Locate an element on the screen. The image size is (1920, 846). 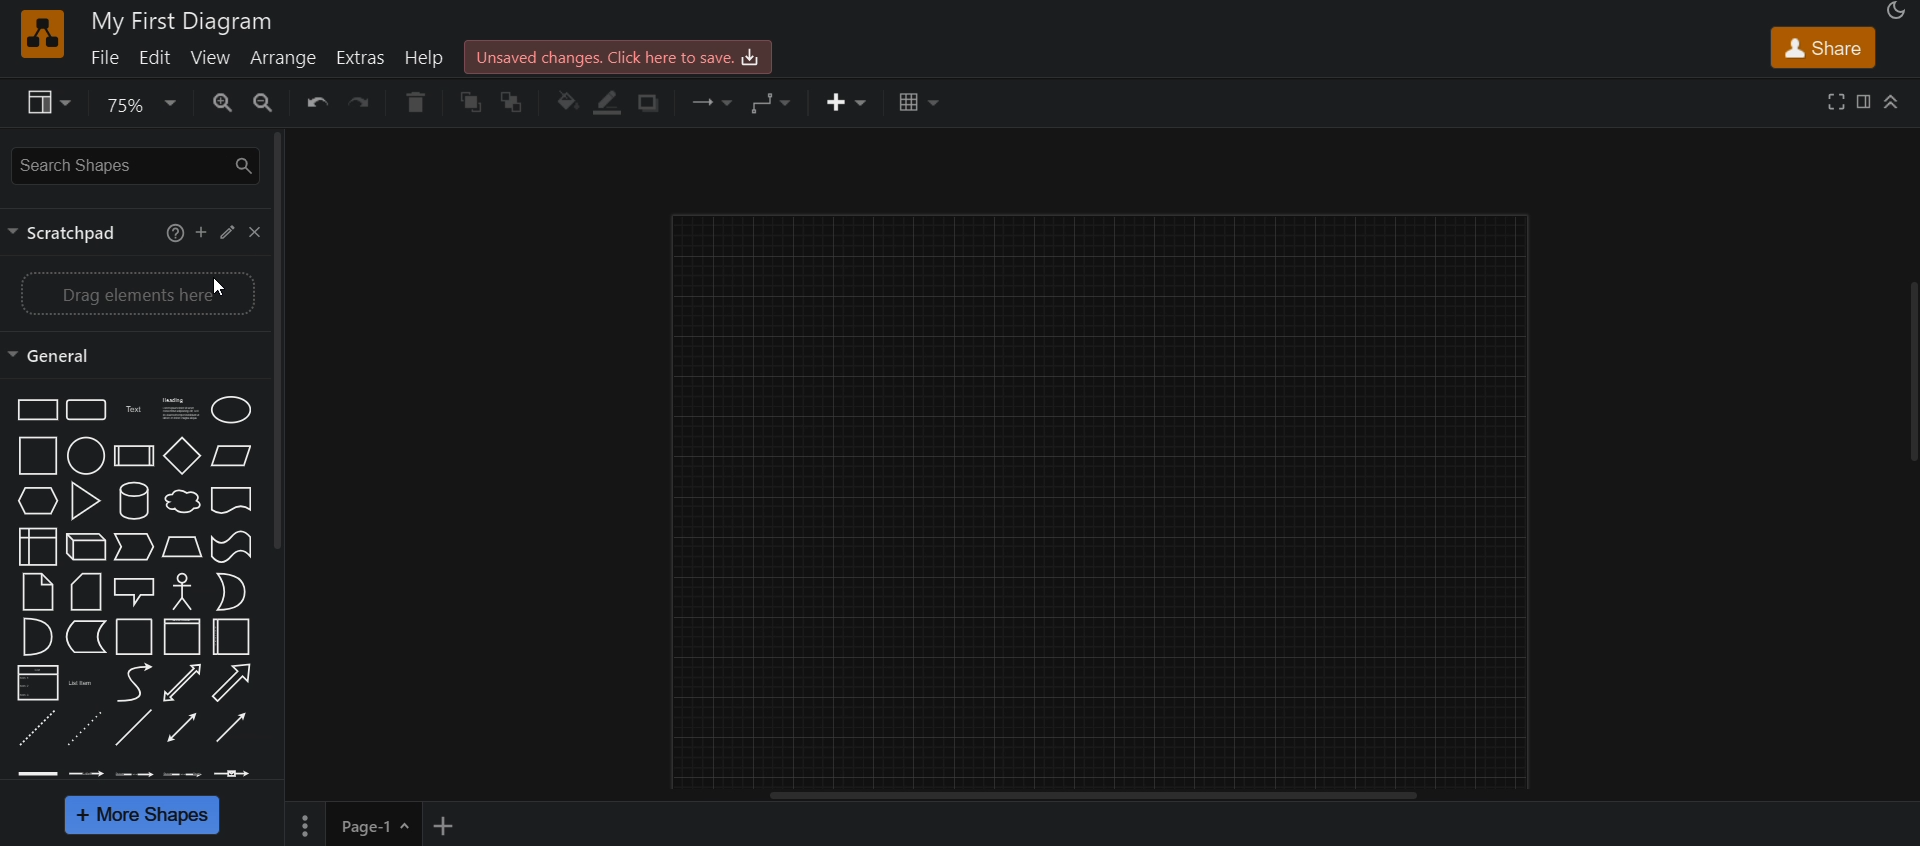
click here to save is located at coordinates (622, 56).